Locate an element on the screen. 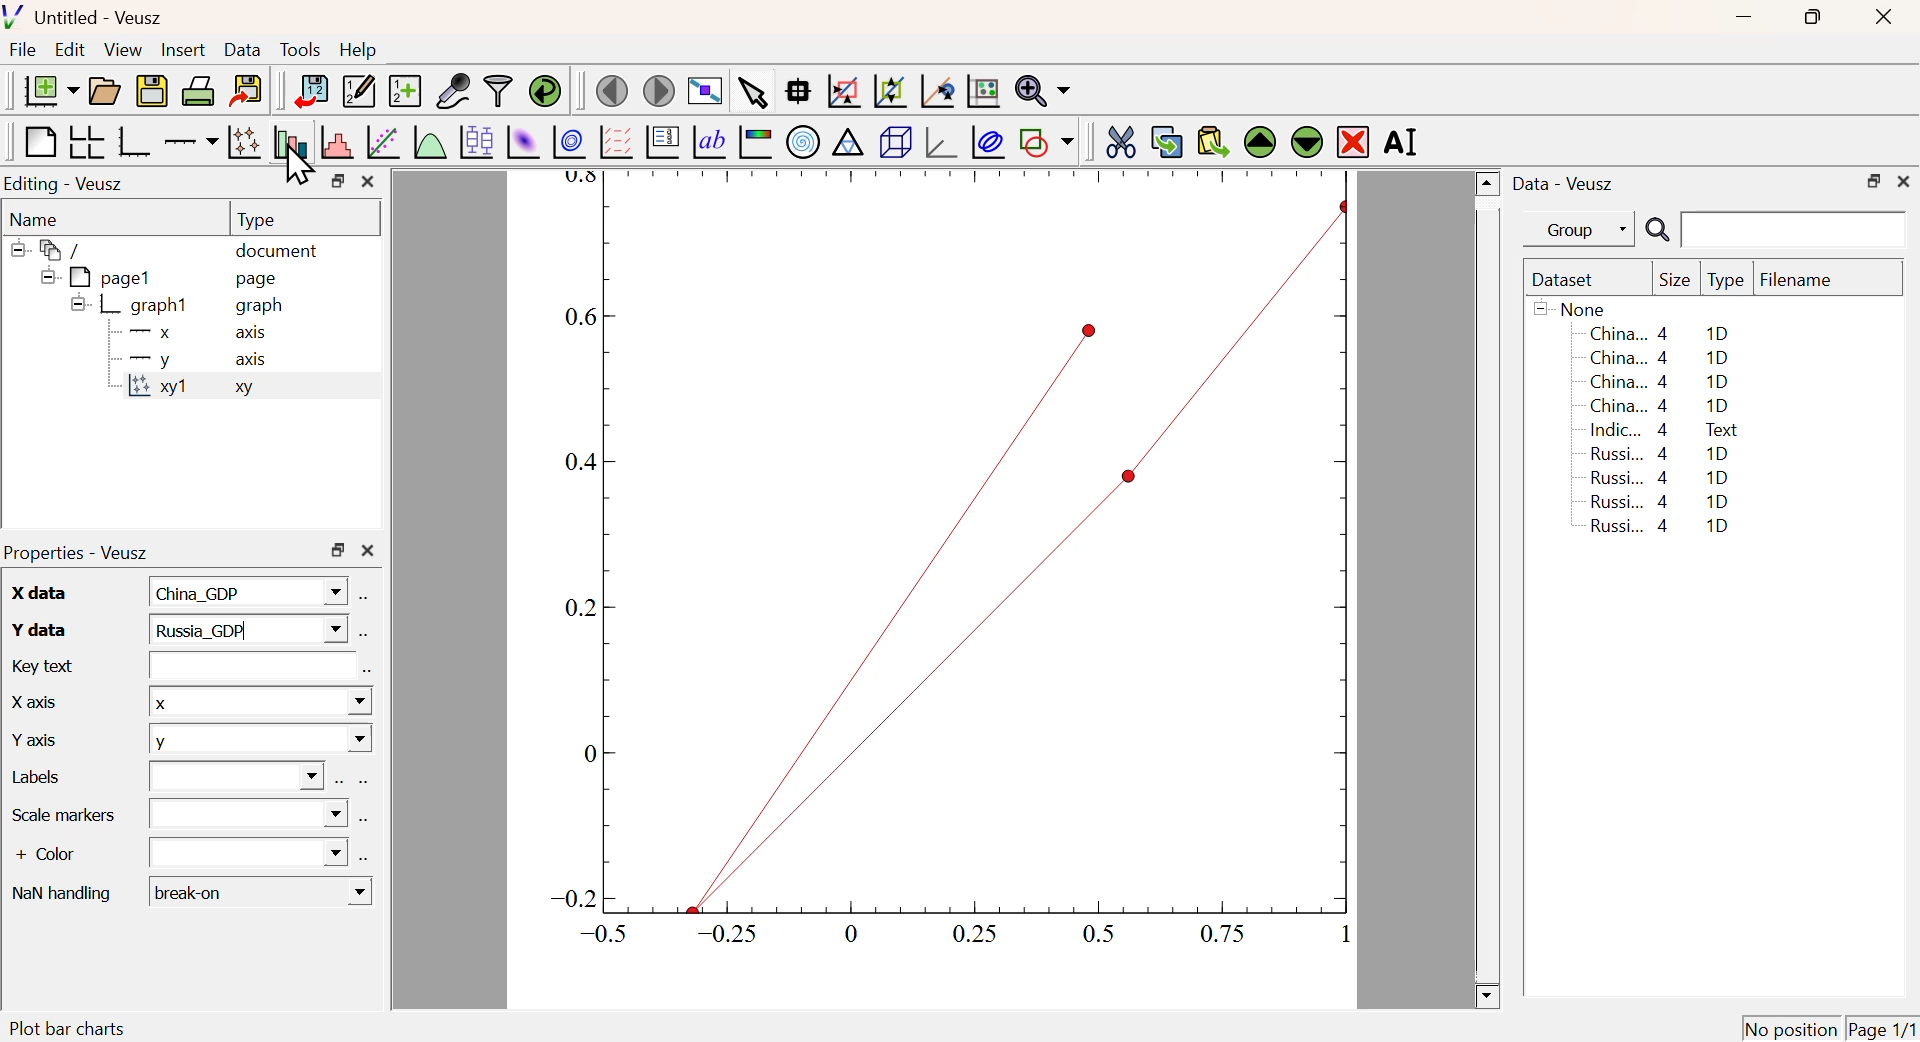 This screenshot has height=1042, width=1920. Help is located at coordinates (359, 50).